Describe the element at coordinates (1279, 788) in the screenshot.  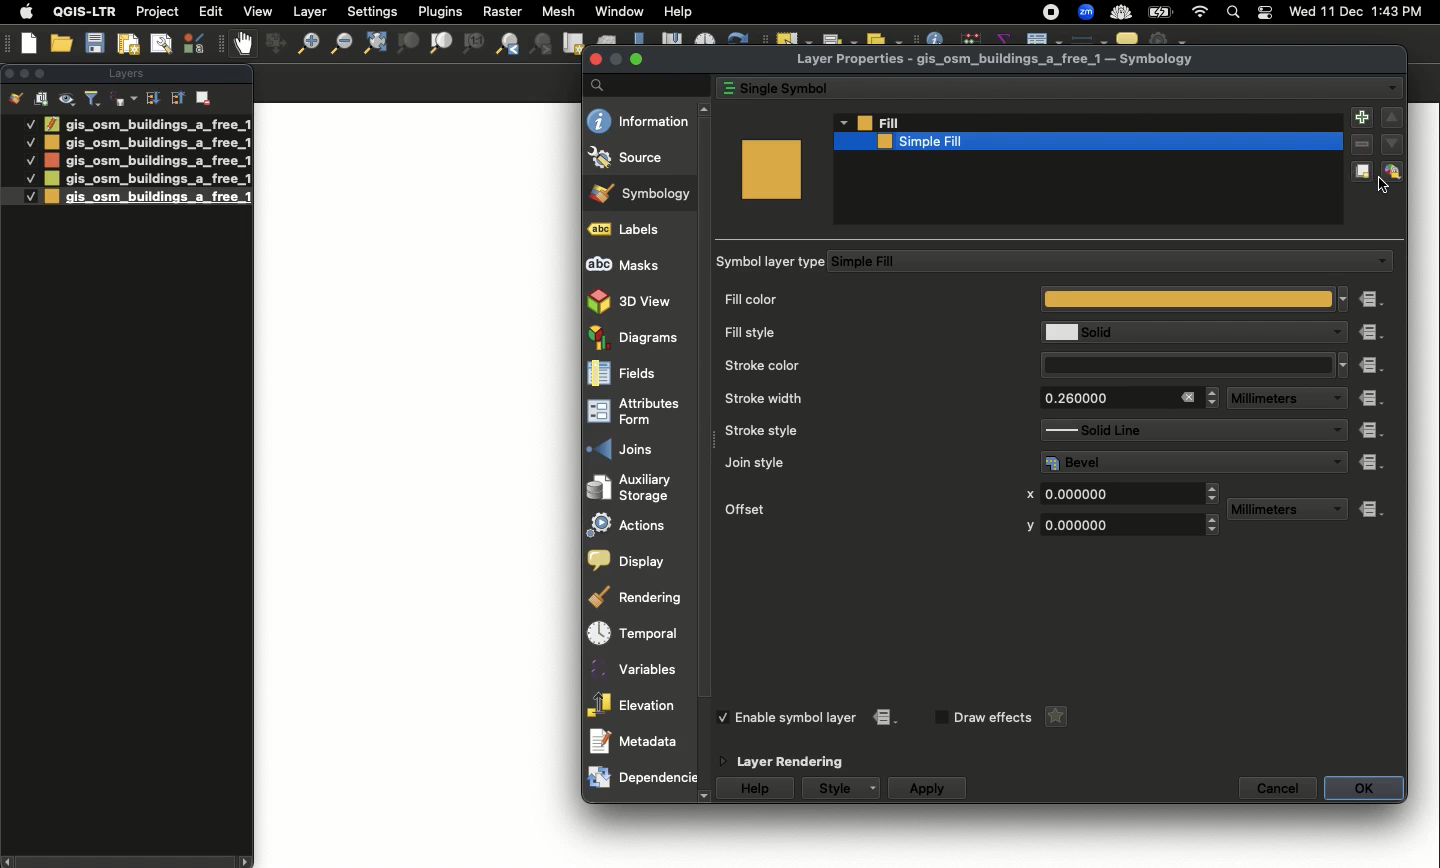
I see `Cancel` at that location.